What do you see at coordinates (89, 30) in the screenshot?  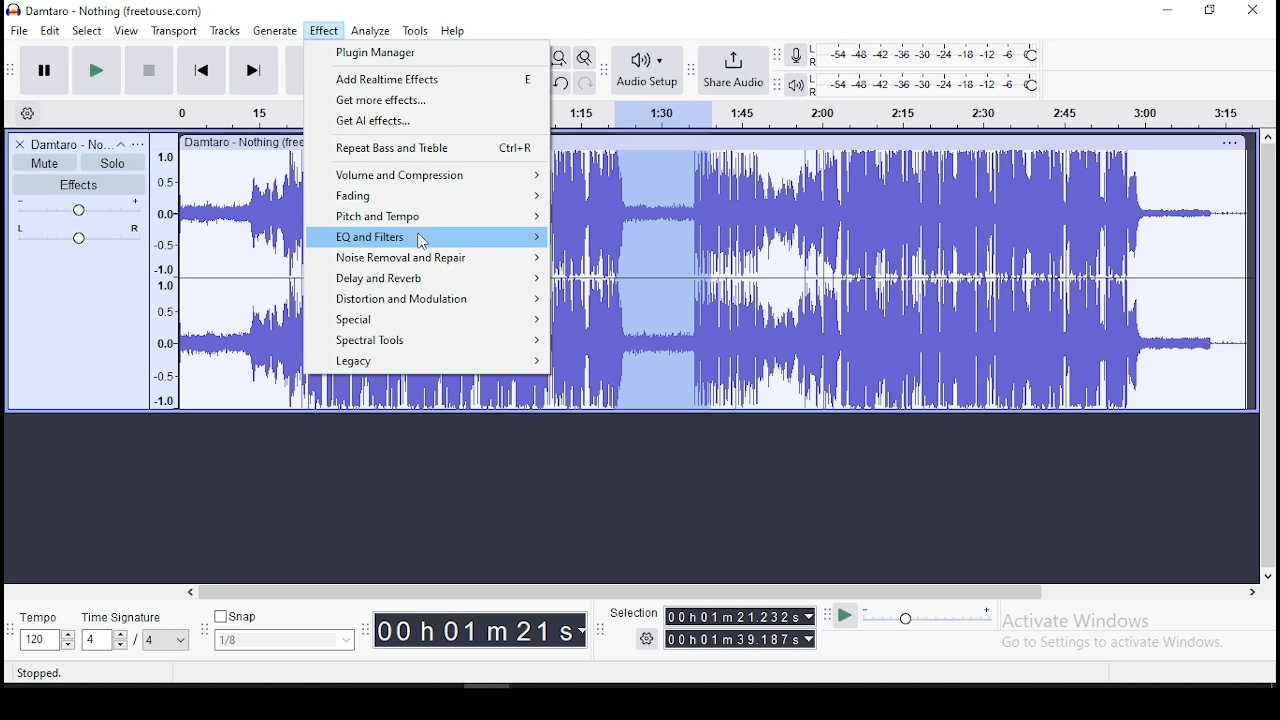 I see `select` at bounding box center [89, 30].